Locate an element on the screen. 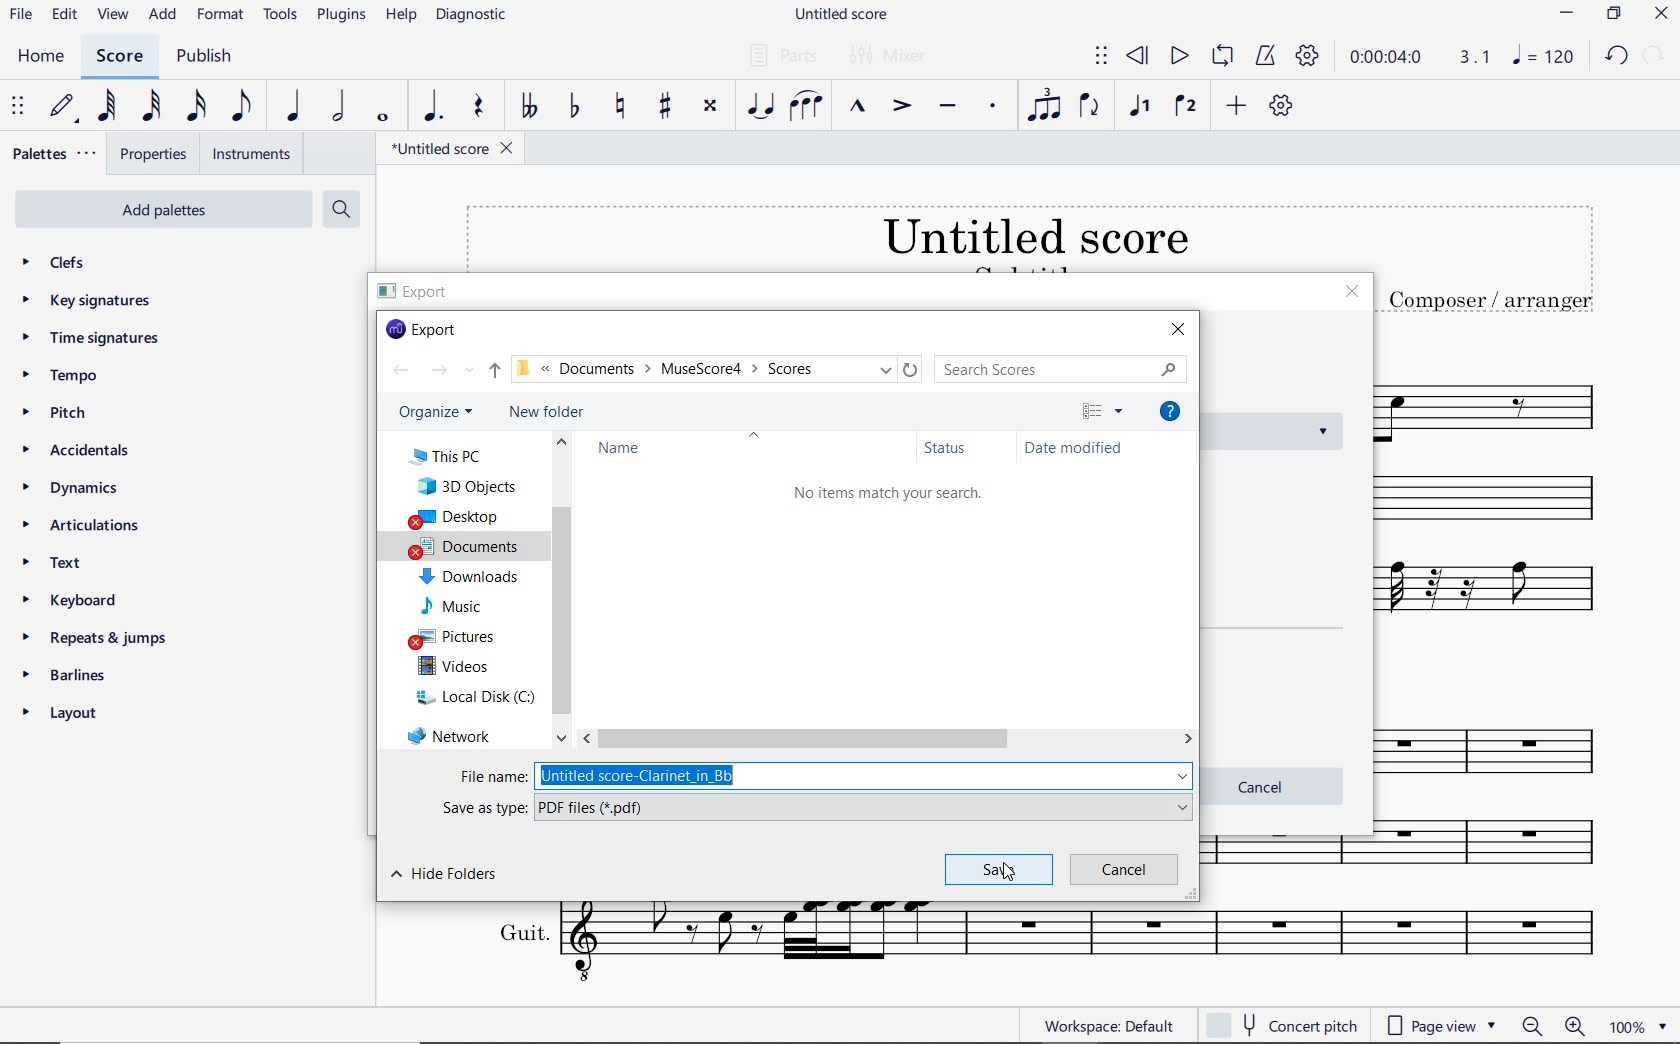 Image resolution: width=1680 pixels, height=1044 pixels. articulations is located at coordinates (85, 526).